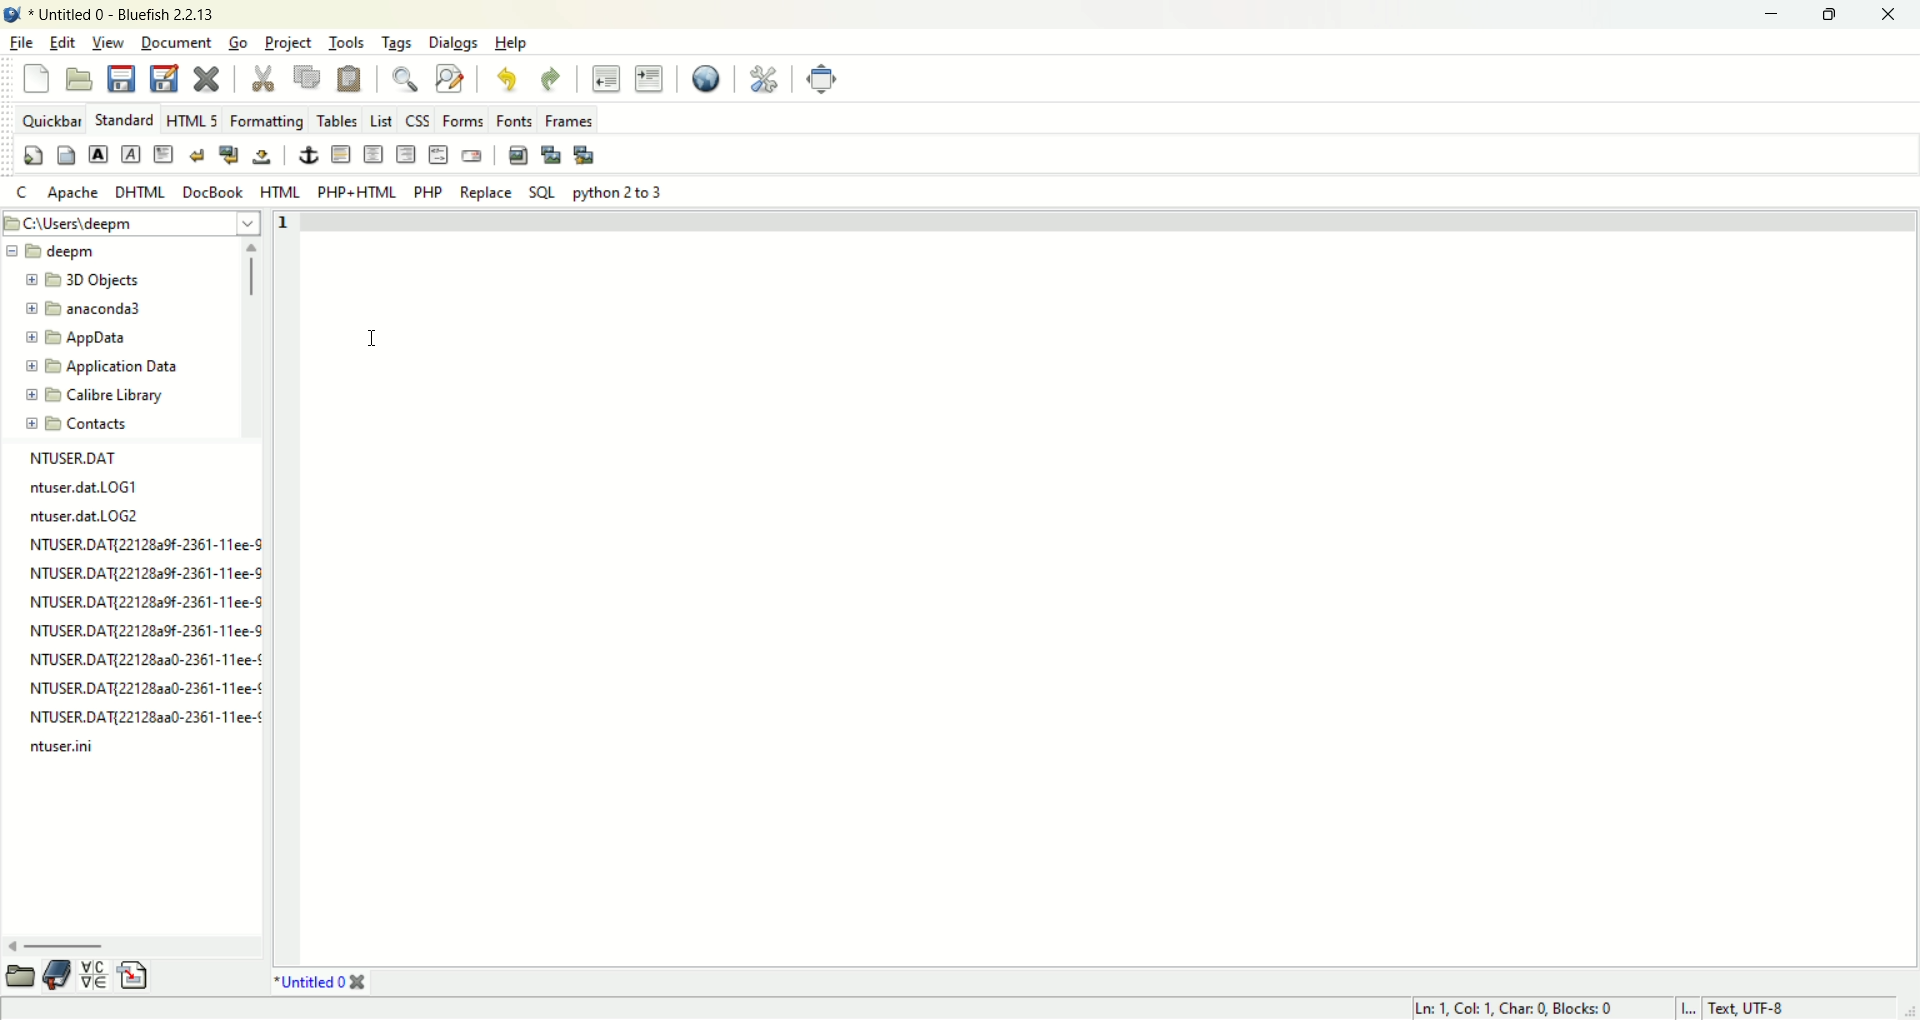 The height and width of the screenshot is (1020, 1920). I want to click on NTUSER.DATI2212823a30-2361-11ee-¢, so click(147, 663).